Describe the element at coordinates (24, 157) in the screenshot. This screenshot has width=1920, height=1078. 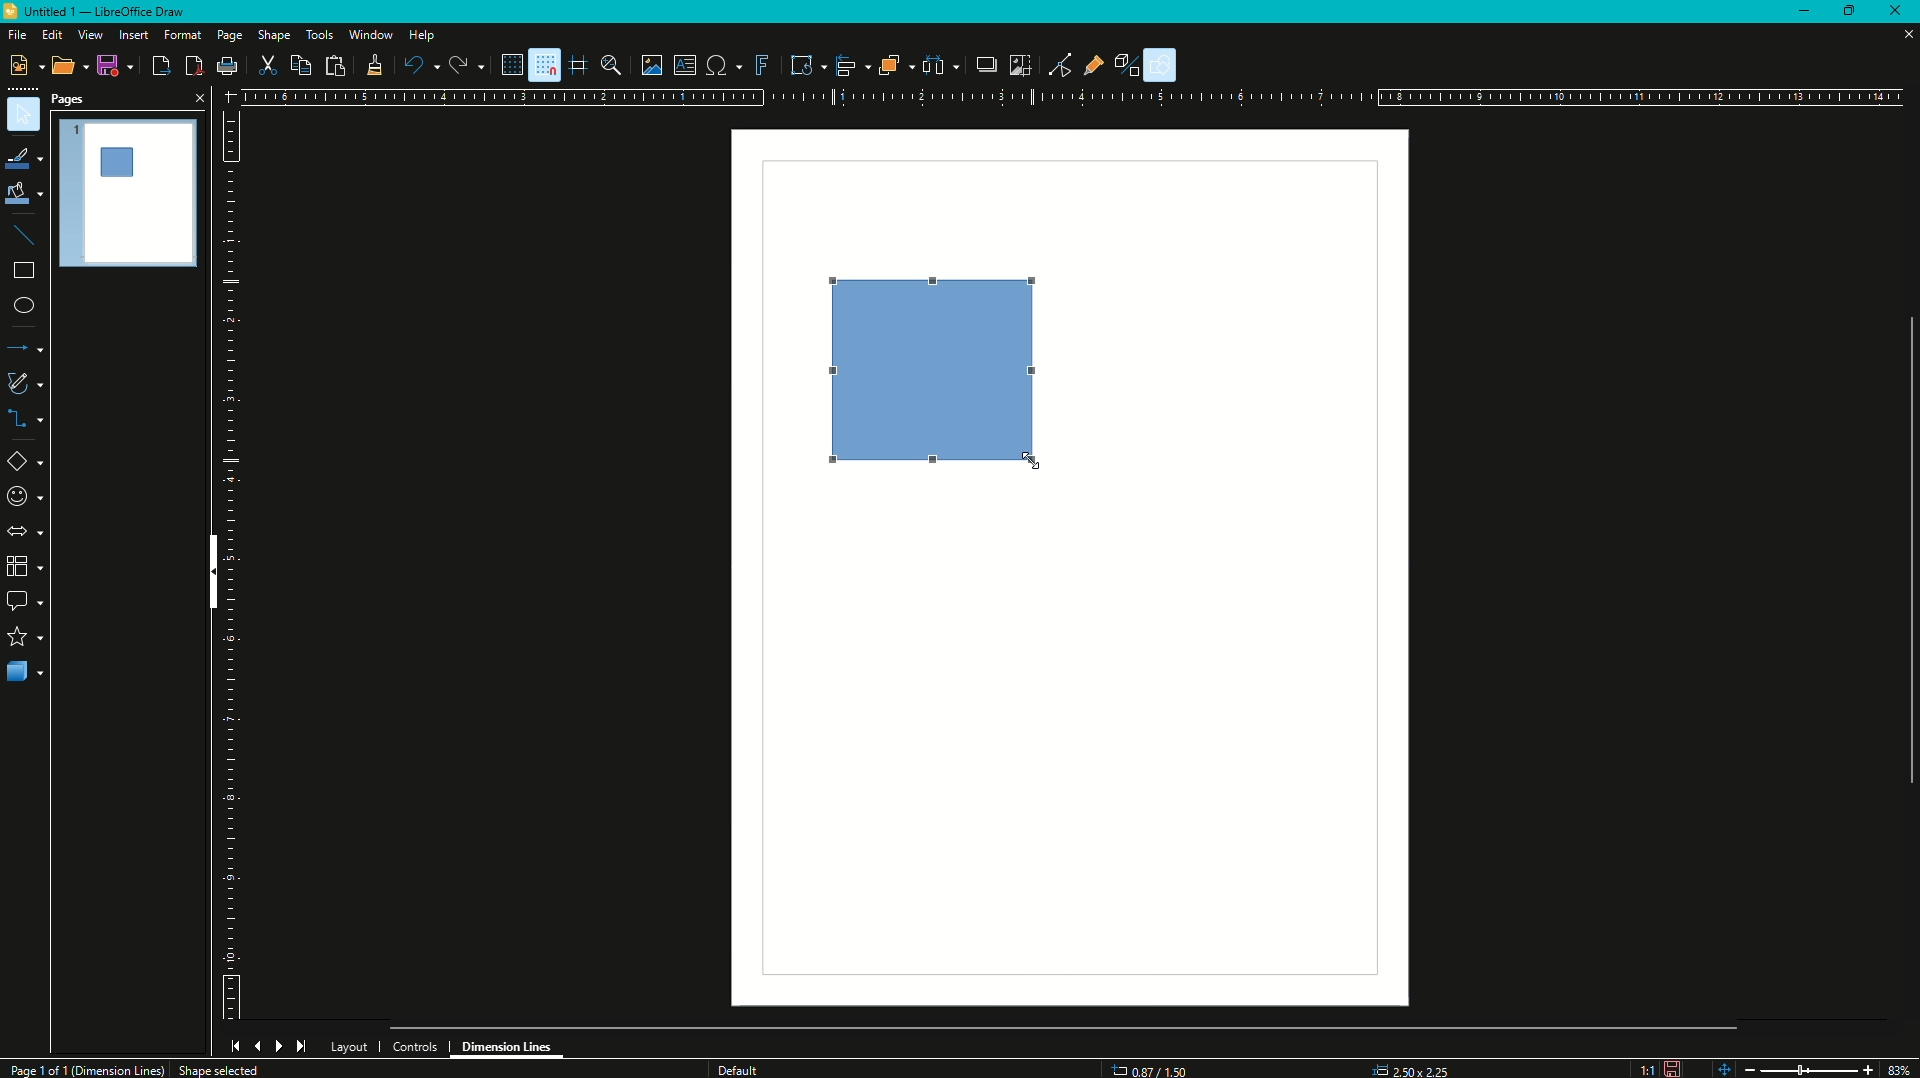
I see `Line Color` at that location.